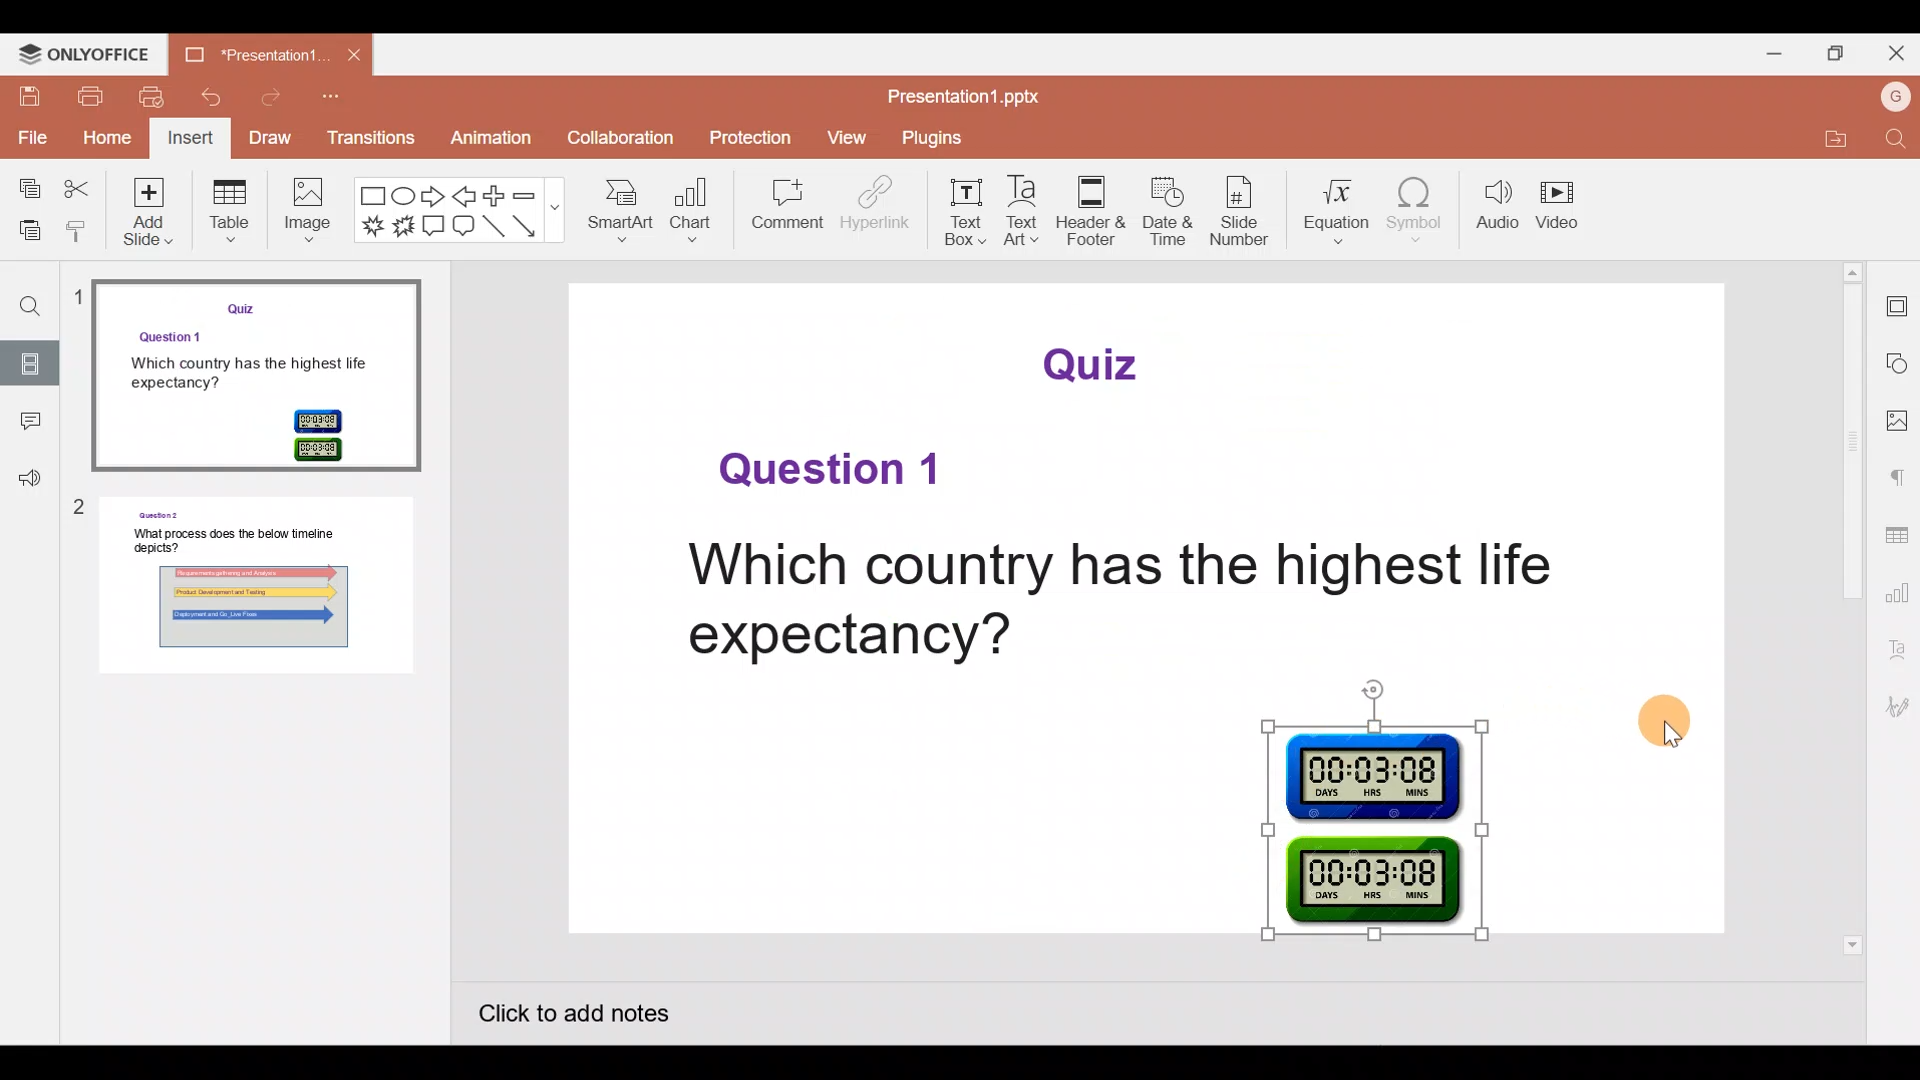 The width and height of the screenshot is (1920, 1080). Describe the element at coordinates (307, 213) in the screenshot. I see `Image` at that location.